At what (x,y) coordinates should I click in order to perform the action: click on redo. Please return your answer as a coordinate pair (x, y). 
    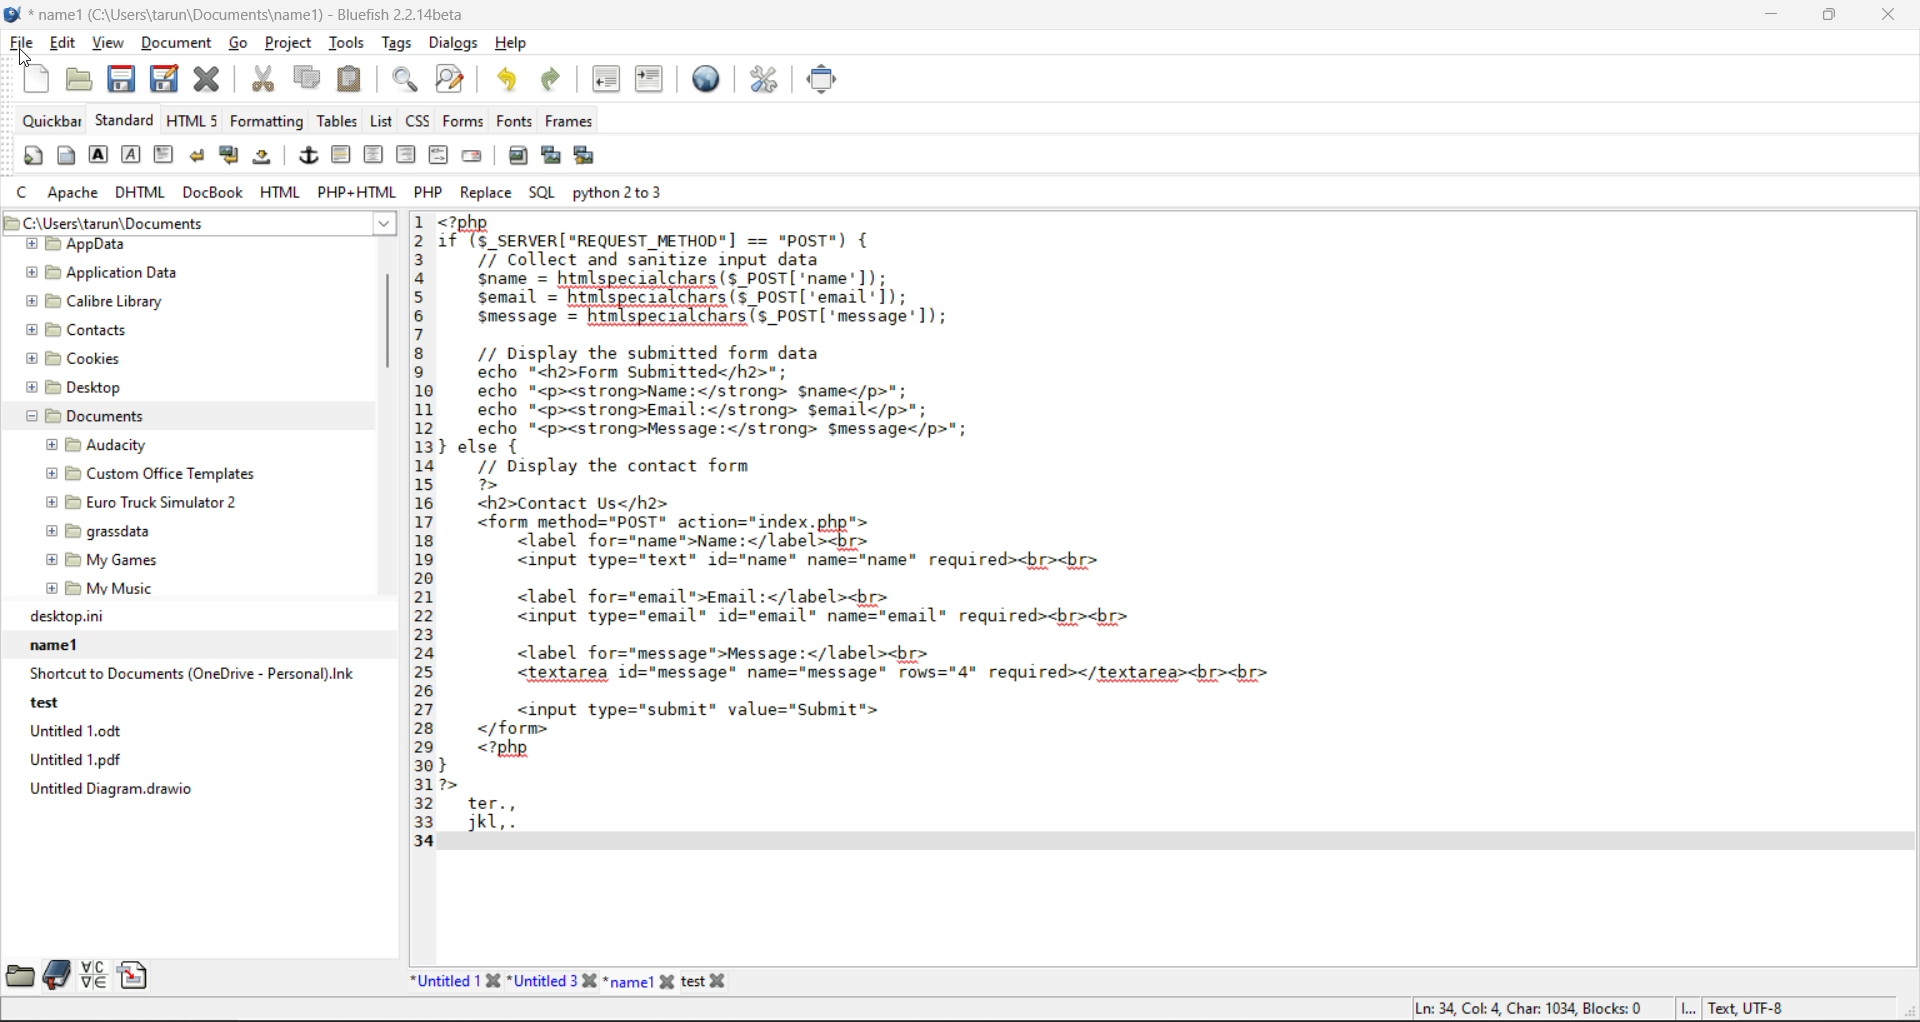
    Looking at the image, I should click on (555, 79).